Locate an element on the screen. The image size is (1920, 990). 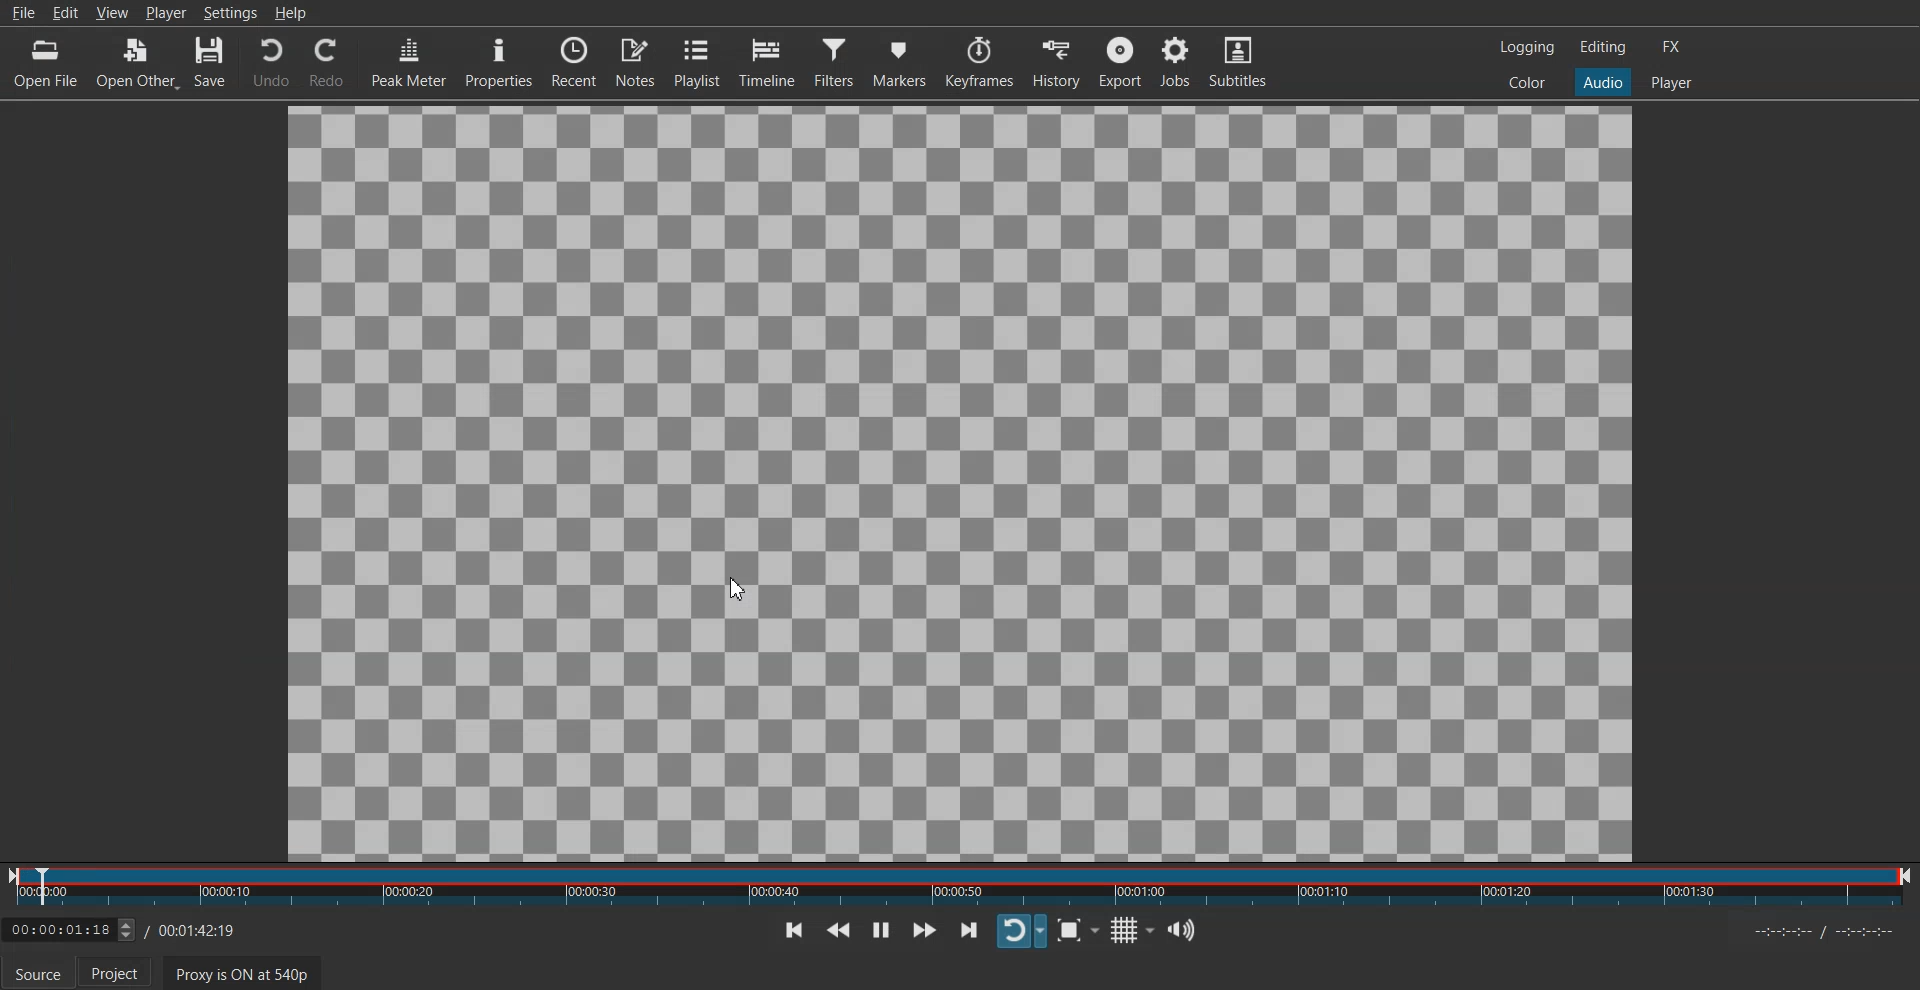
FX is located at coordinates (1673, 46).